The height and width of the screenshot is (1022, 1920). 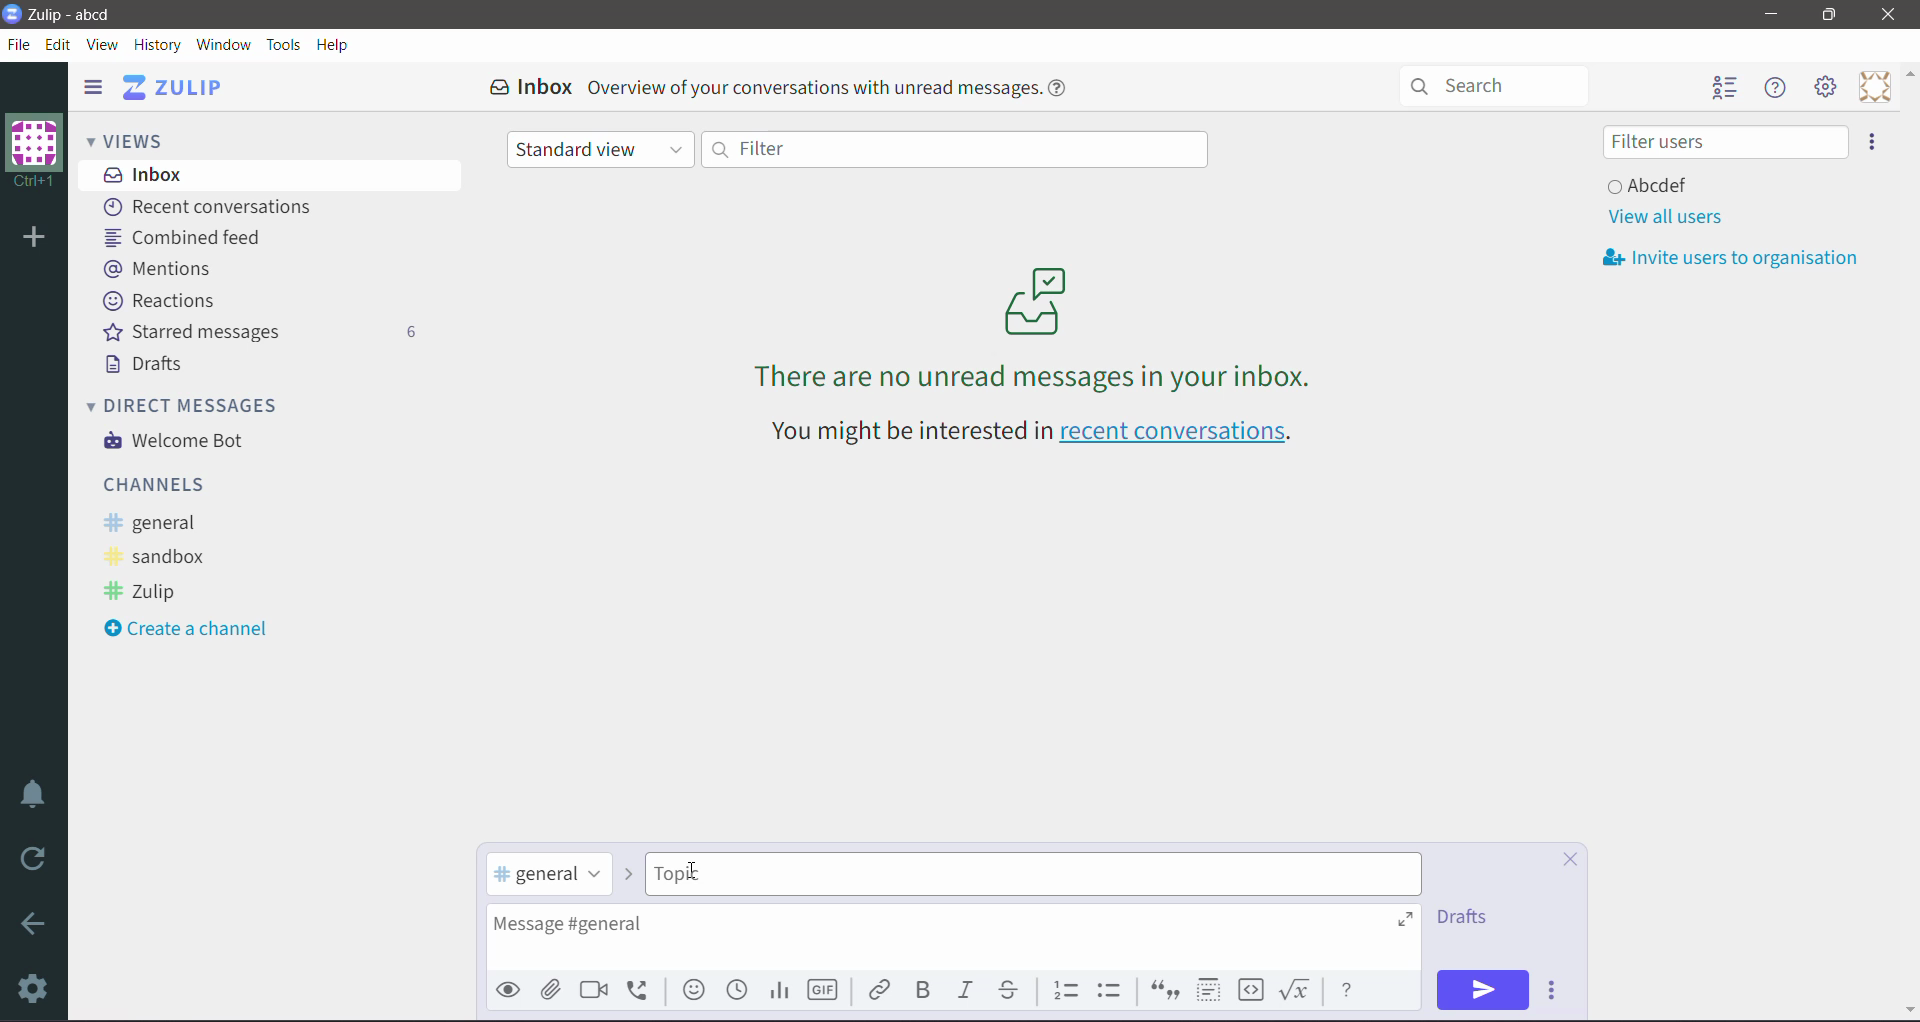 I want to click on Welcome Bot, so click(x=179, y=442).